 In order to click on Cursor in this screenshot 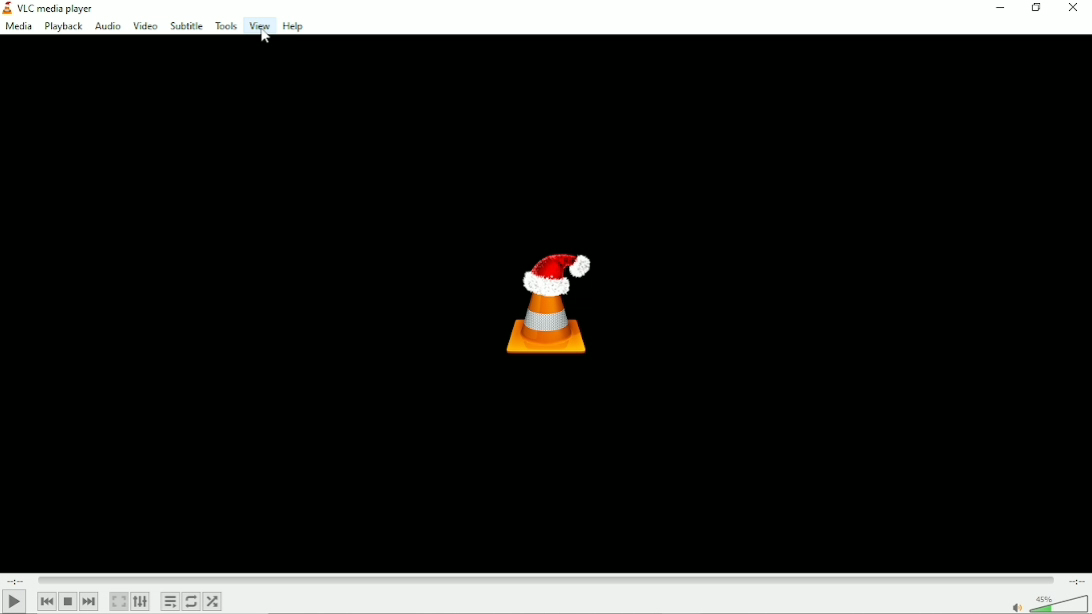, I will do `click(268, 40)`.